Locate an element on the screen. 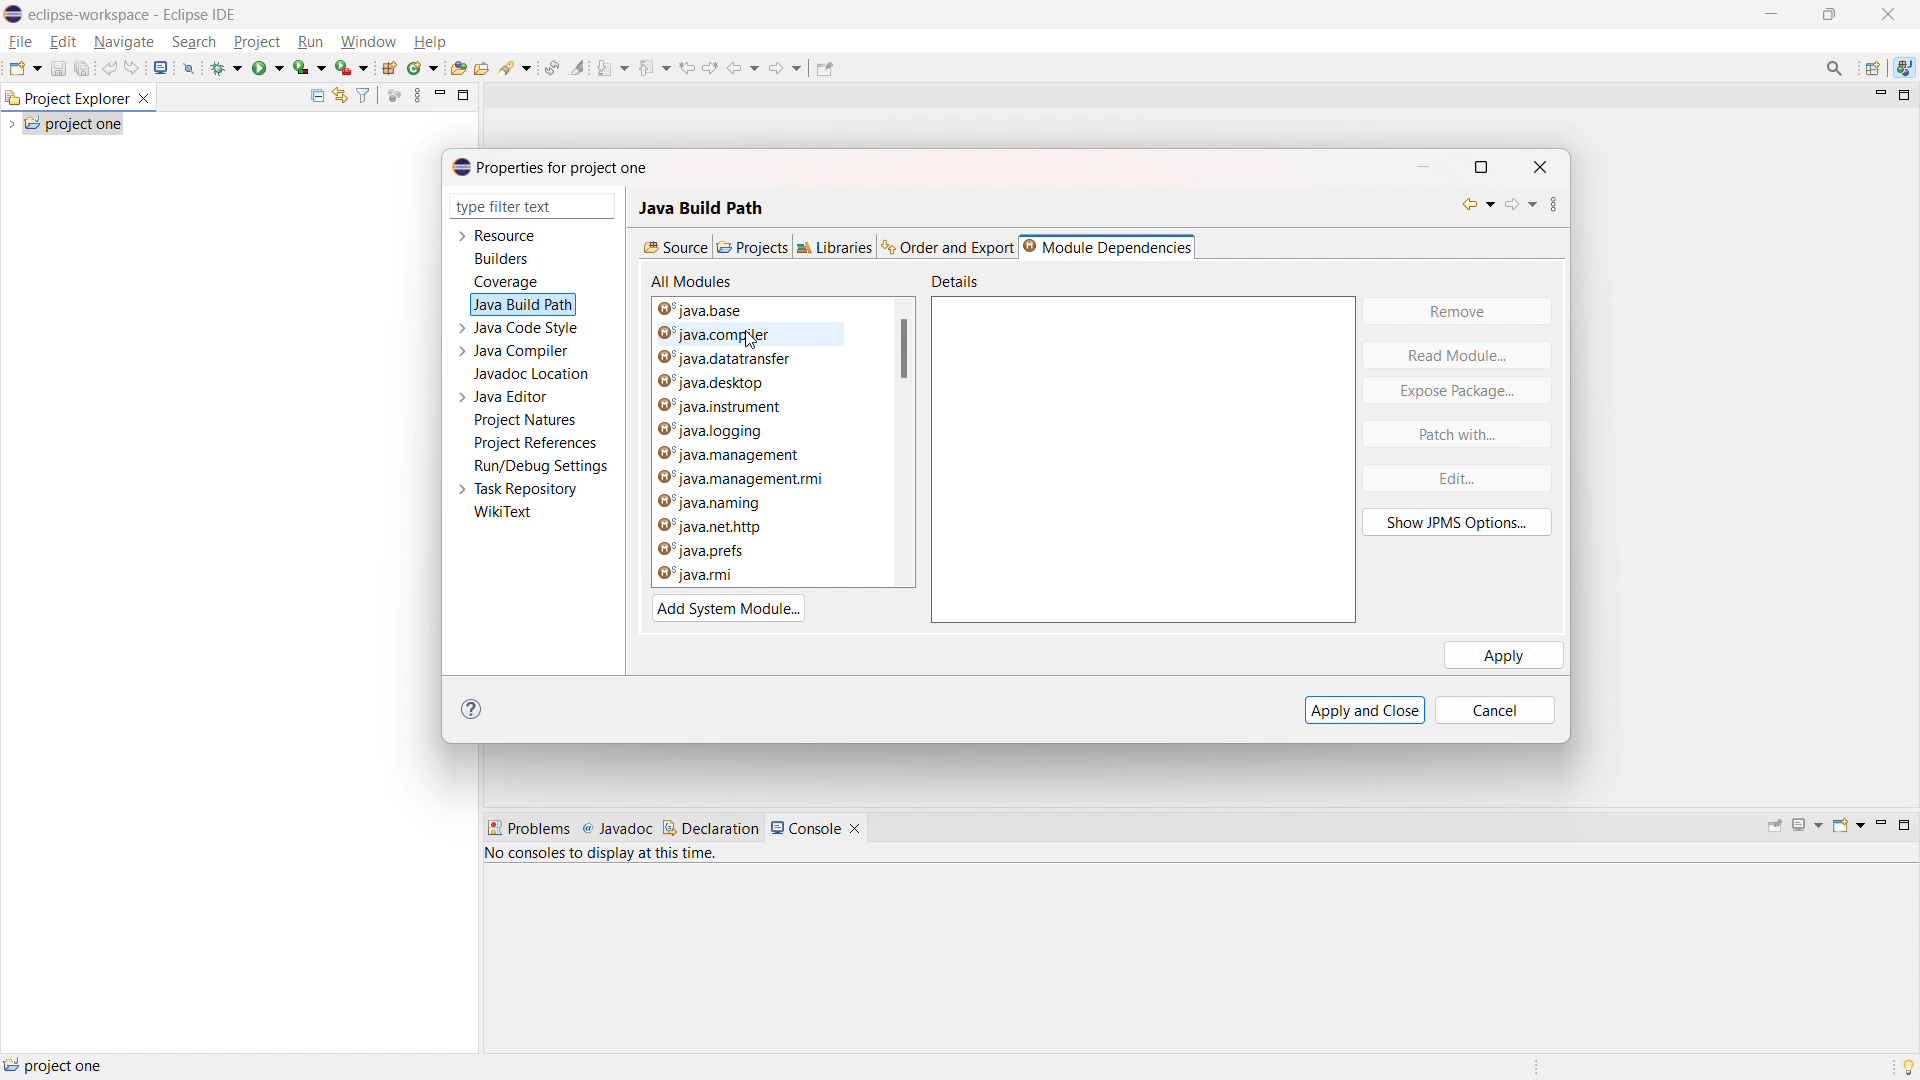 The height and width of the screenshot is (1080, 1920). project is located at coordinates (257, 42).